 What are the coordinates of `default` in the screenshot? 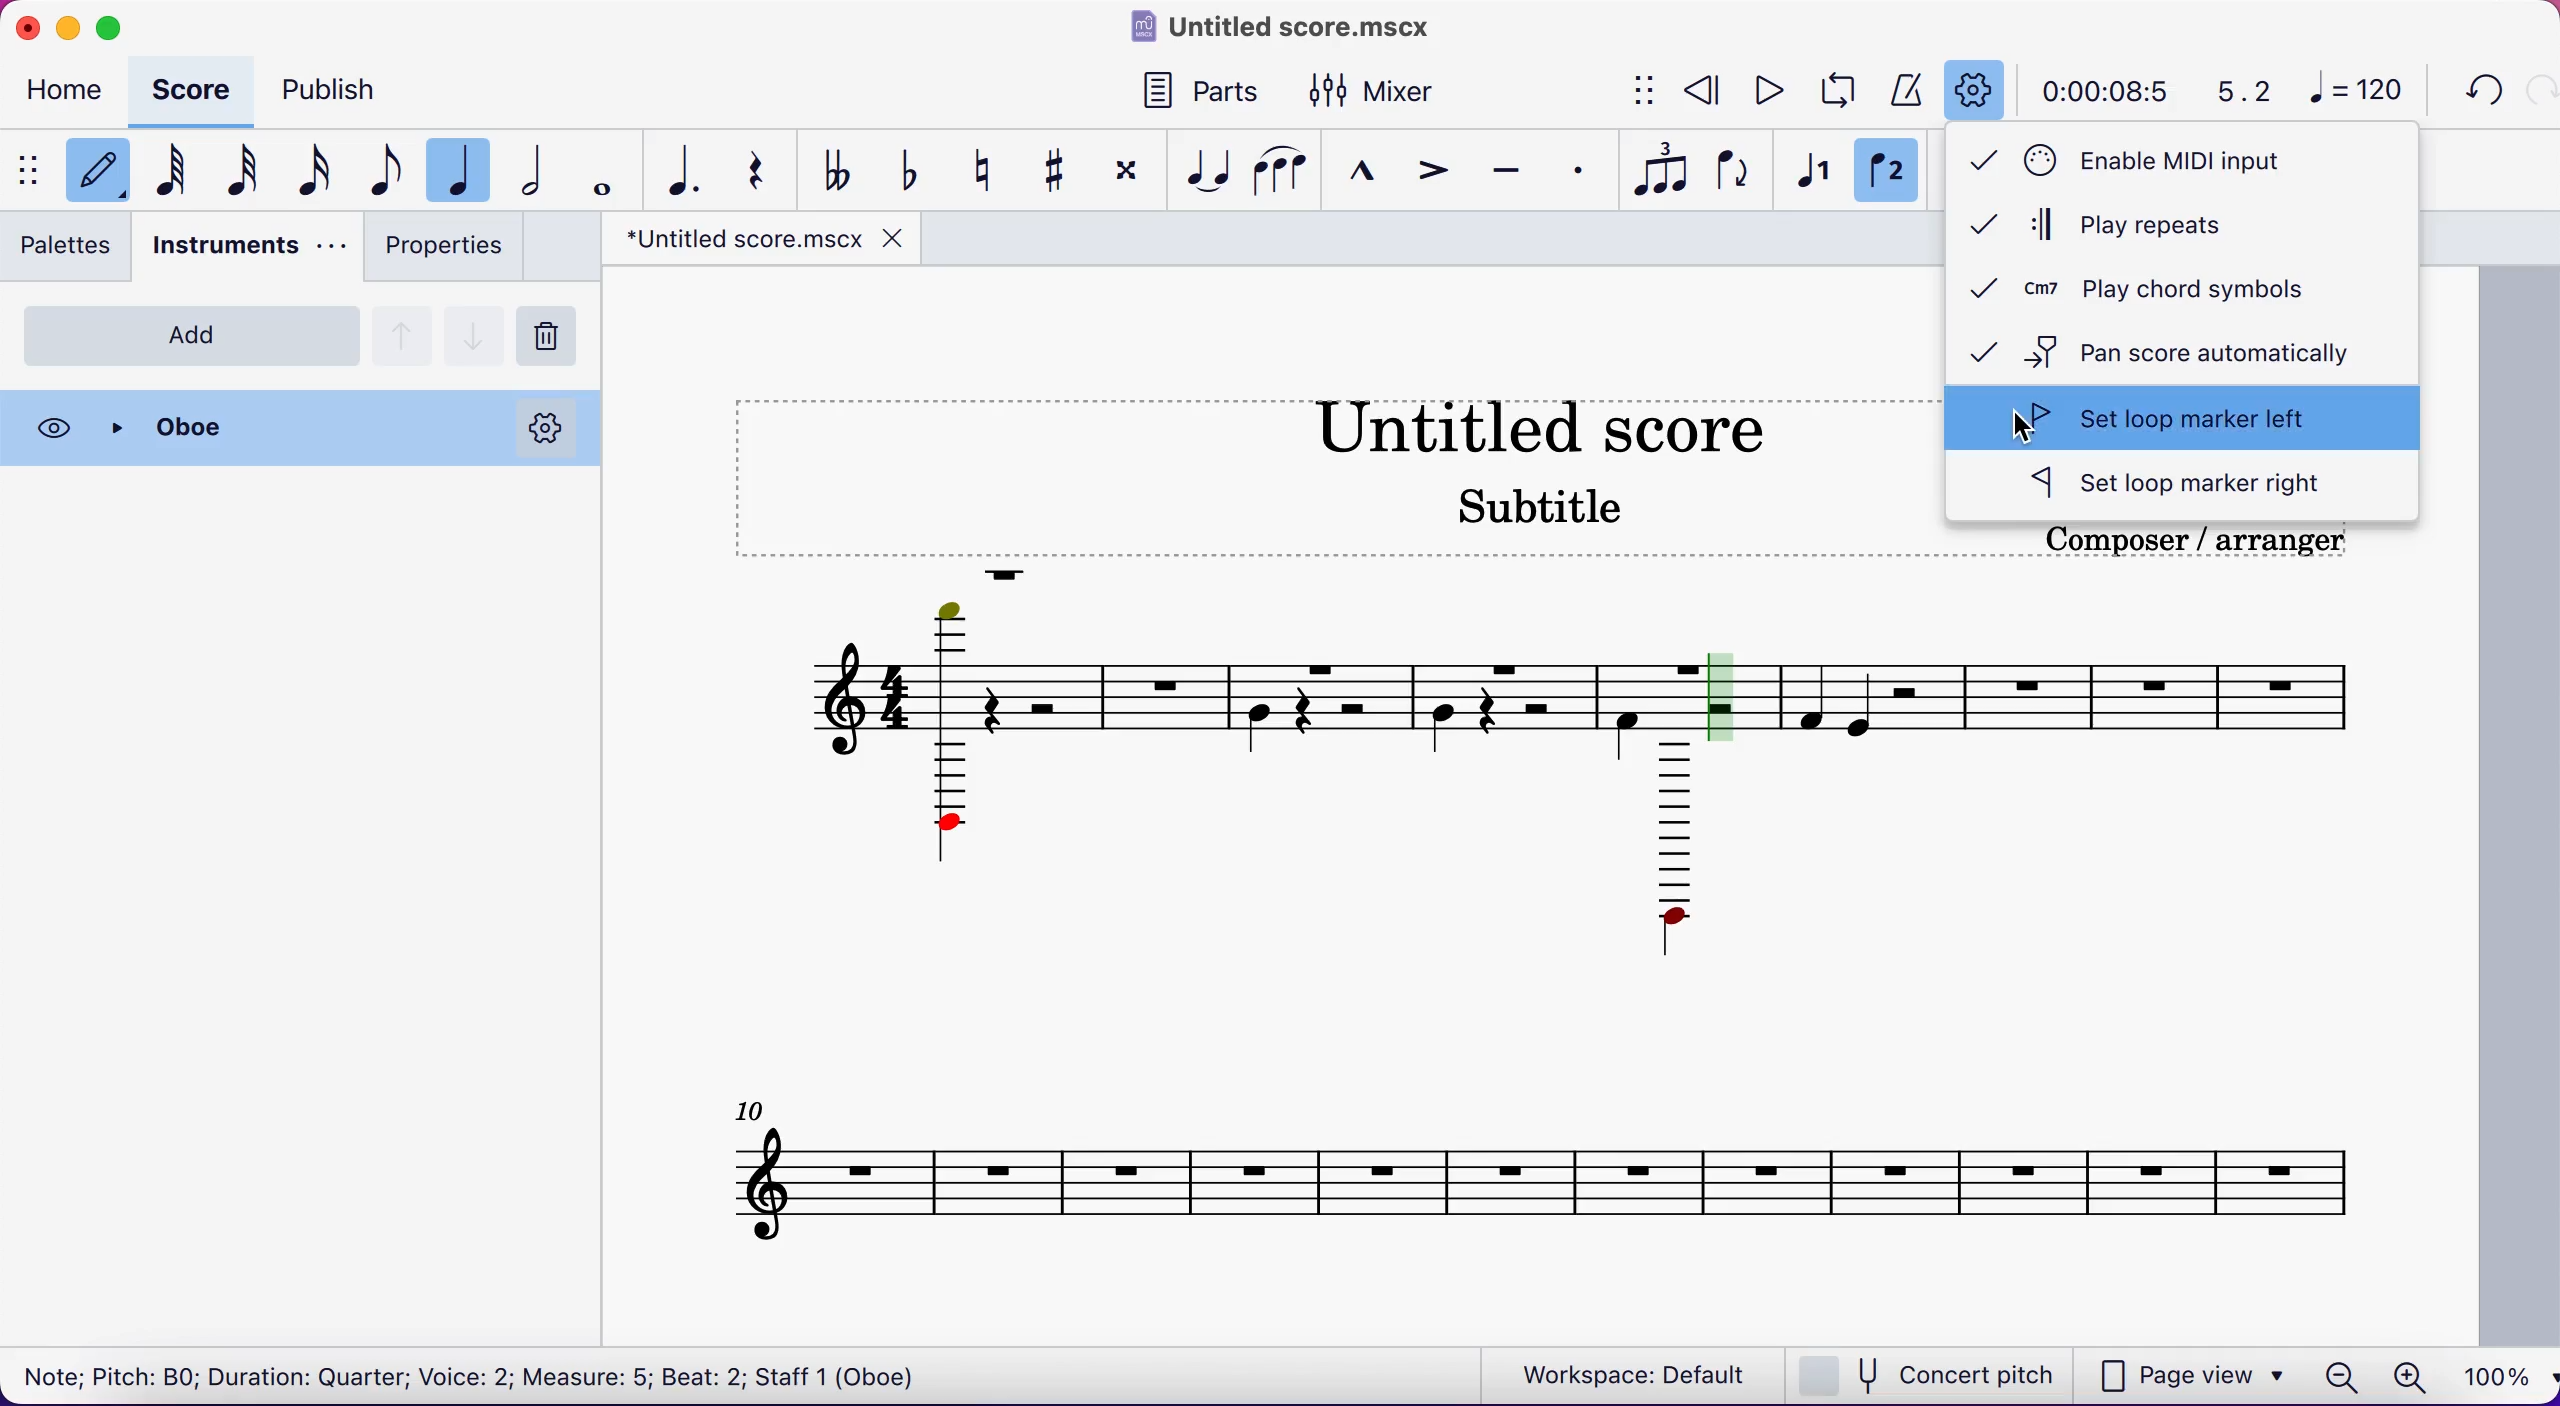 It's located at (94, 172).